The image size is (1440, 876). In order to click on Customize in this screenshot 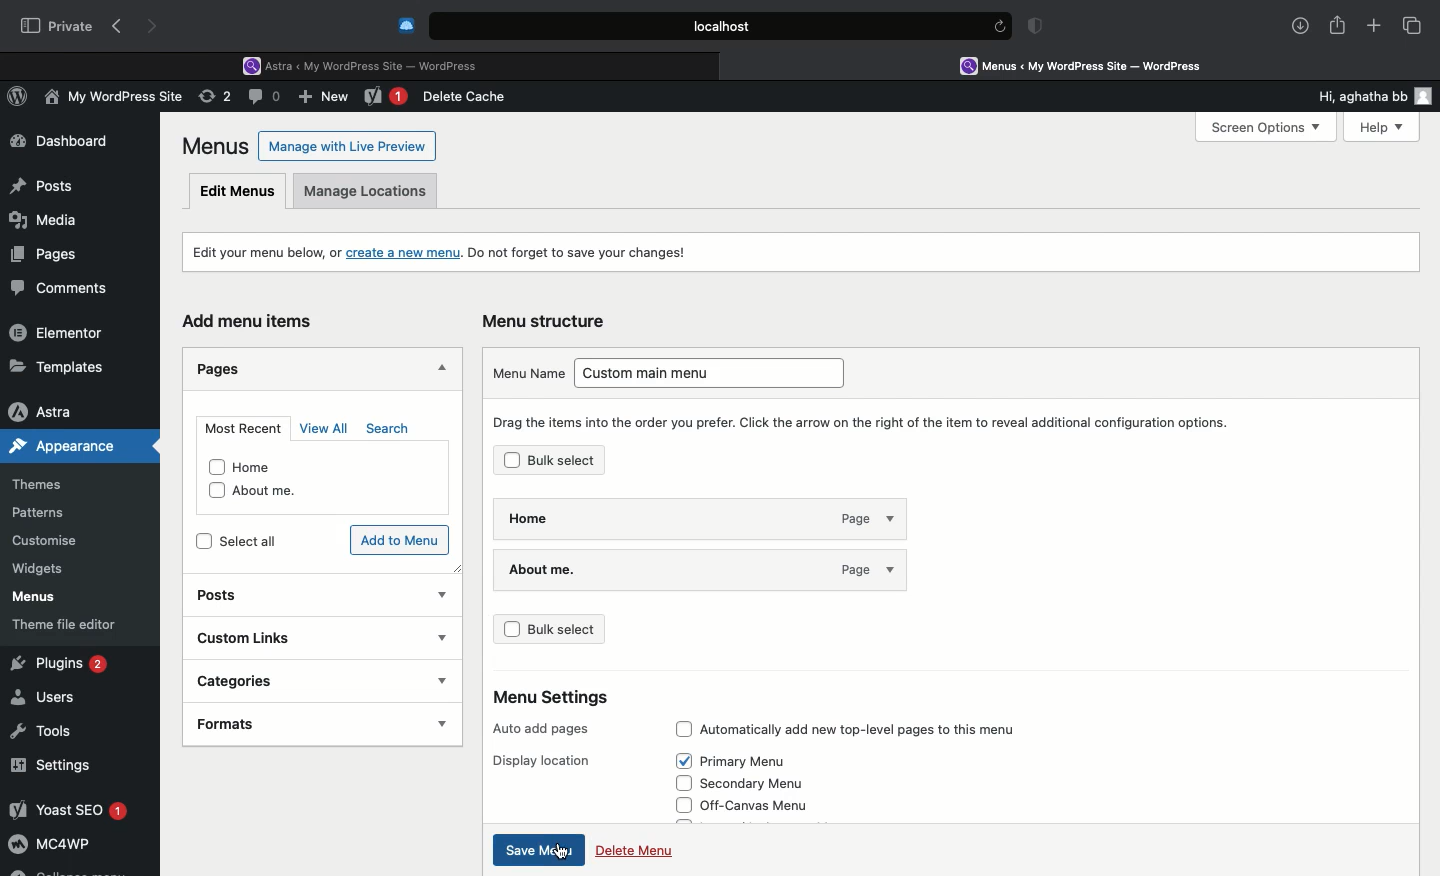, I will do `click(48, 544)`.